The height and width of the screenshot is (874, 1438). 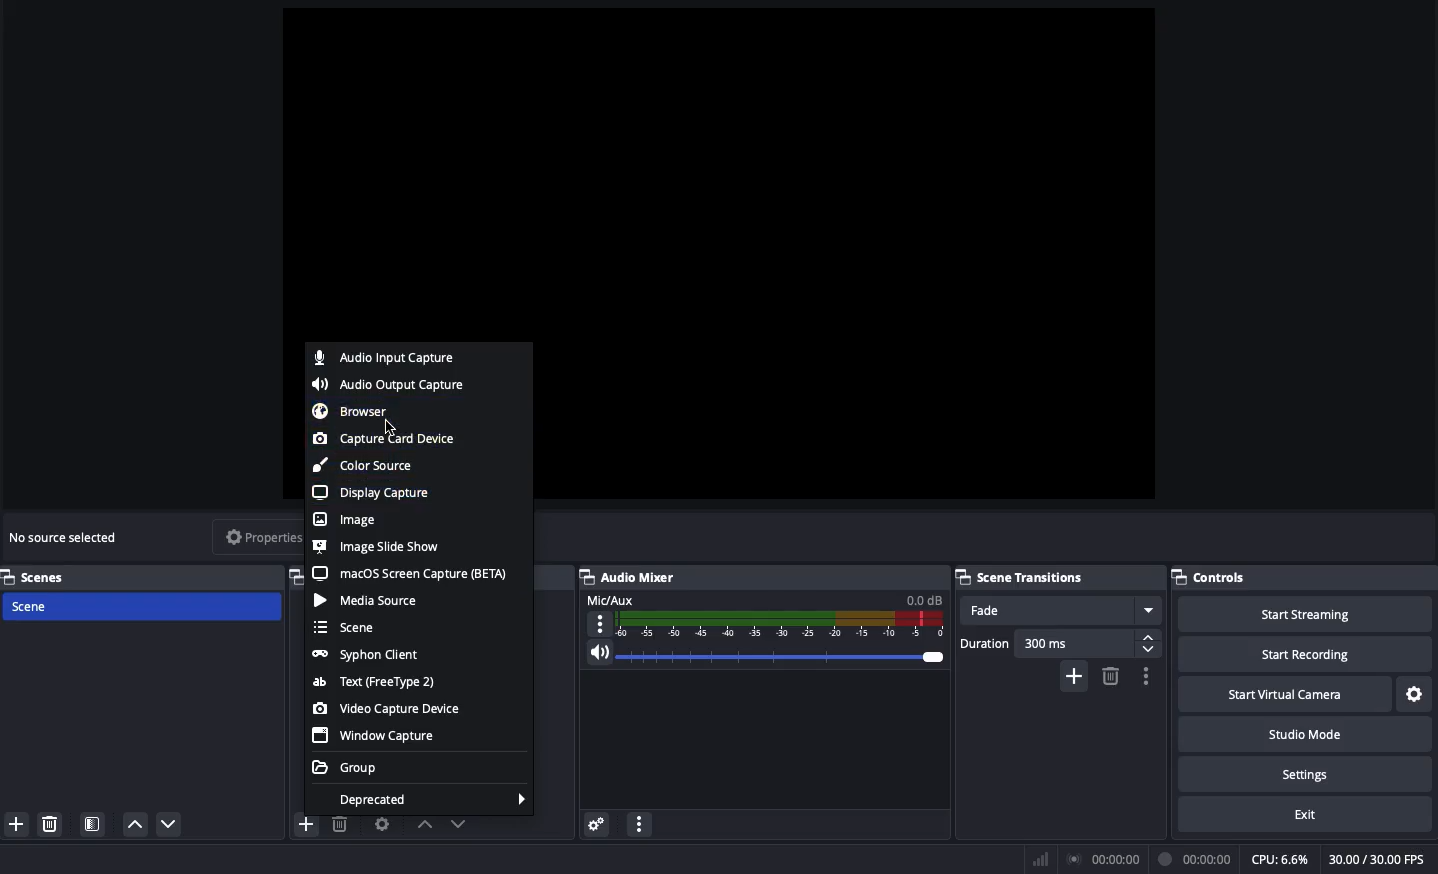 I want to click on Scene filter, so click(x=91, y=820).